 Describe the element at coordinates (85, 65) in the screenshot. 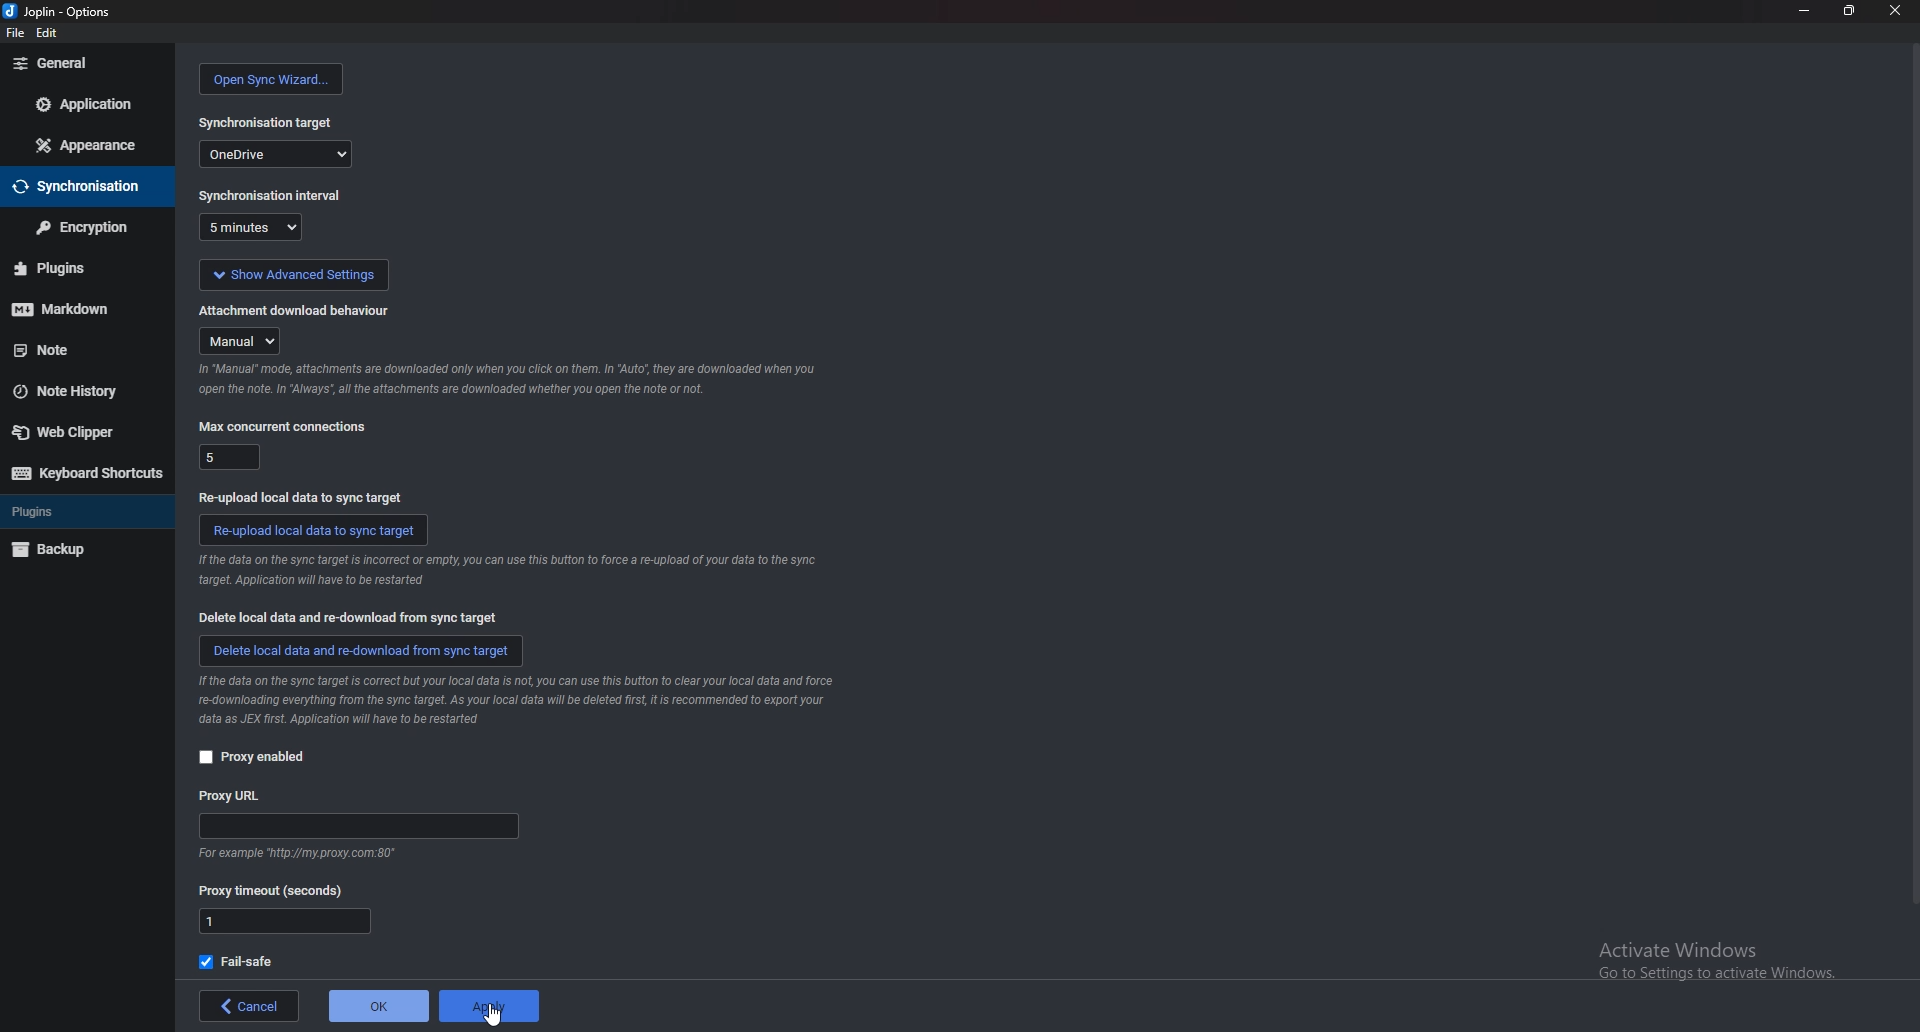

I see `general` at that location.